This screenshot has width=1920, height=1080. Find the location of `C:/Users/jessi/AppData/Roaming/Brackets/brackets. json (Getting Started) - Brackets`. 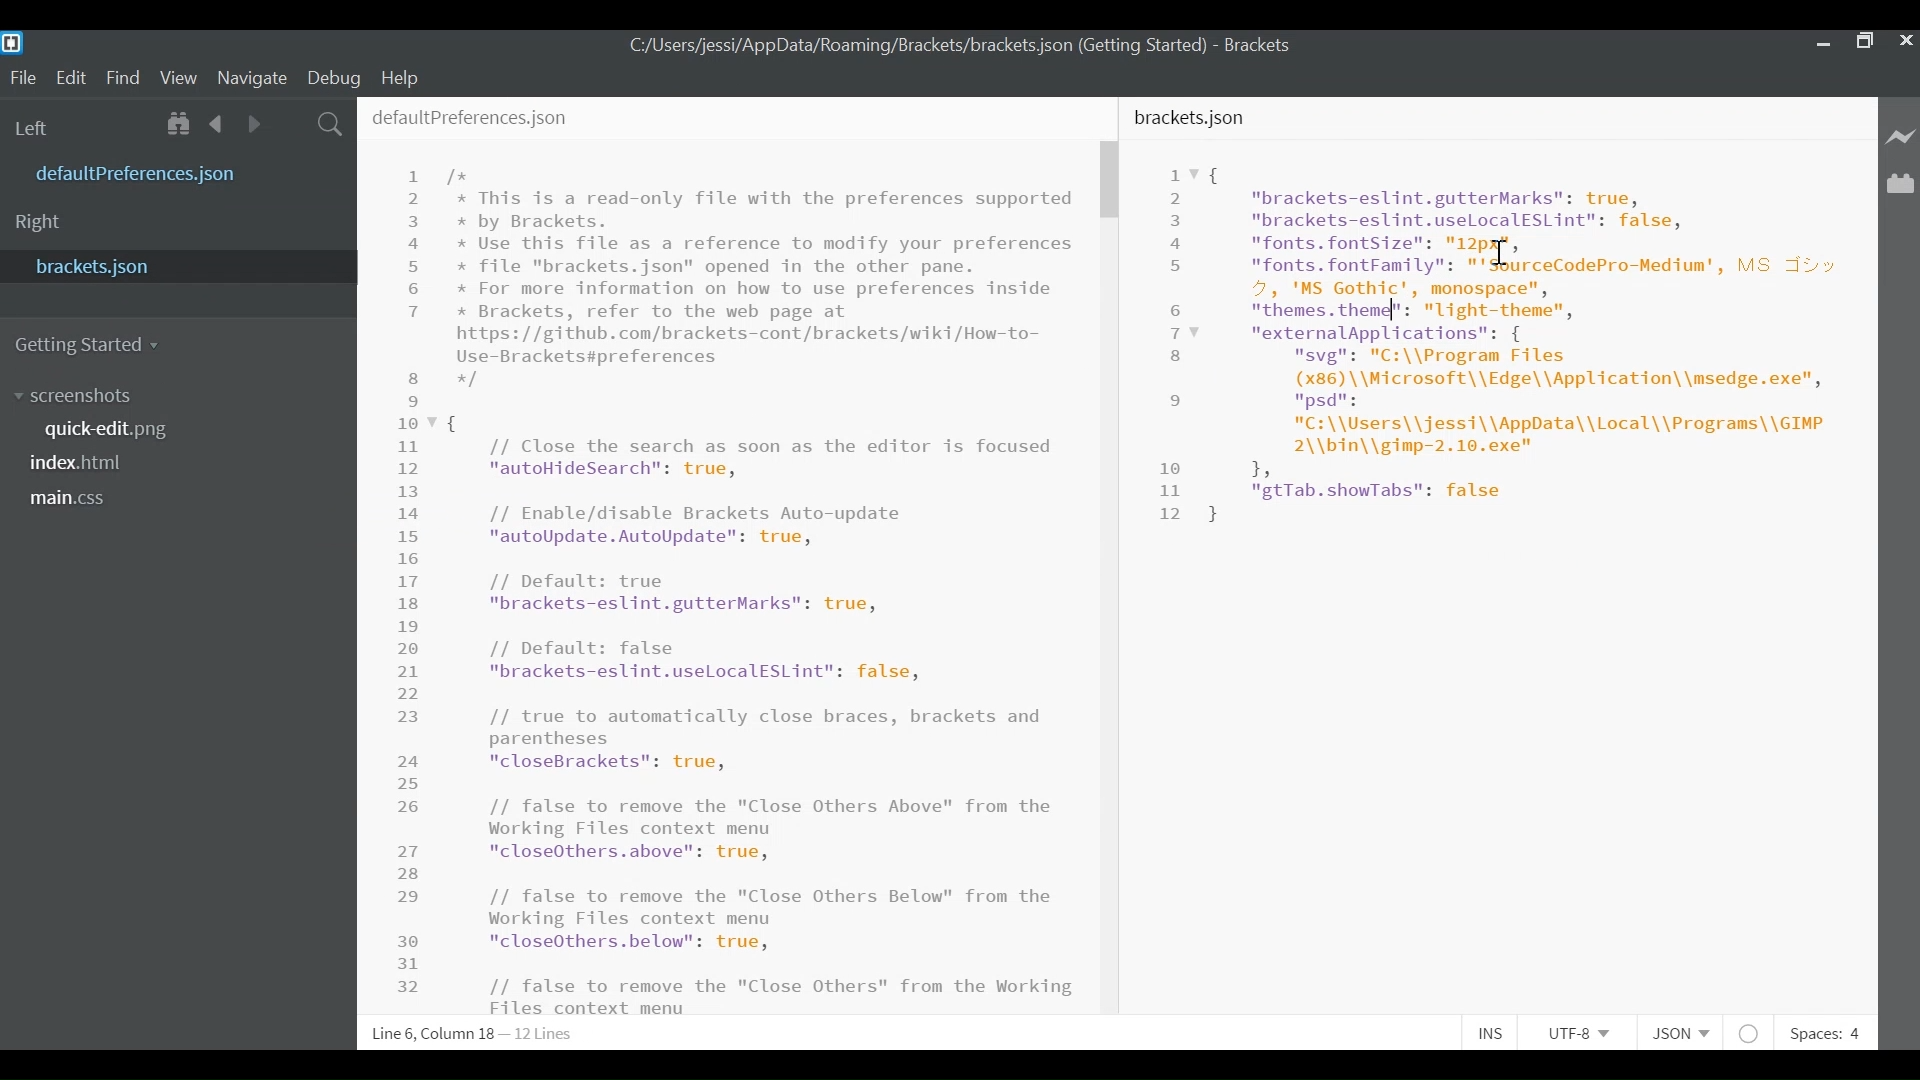

C:/Users/jessi/AppData/Roaming/Brackets/brackets. json (Getting Started) - Brackets is located at coordinates (961, 43).